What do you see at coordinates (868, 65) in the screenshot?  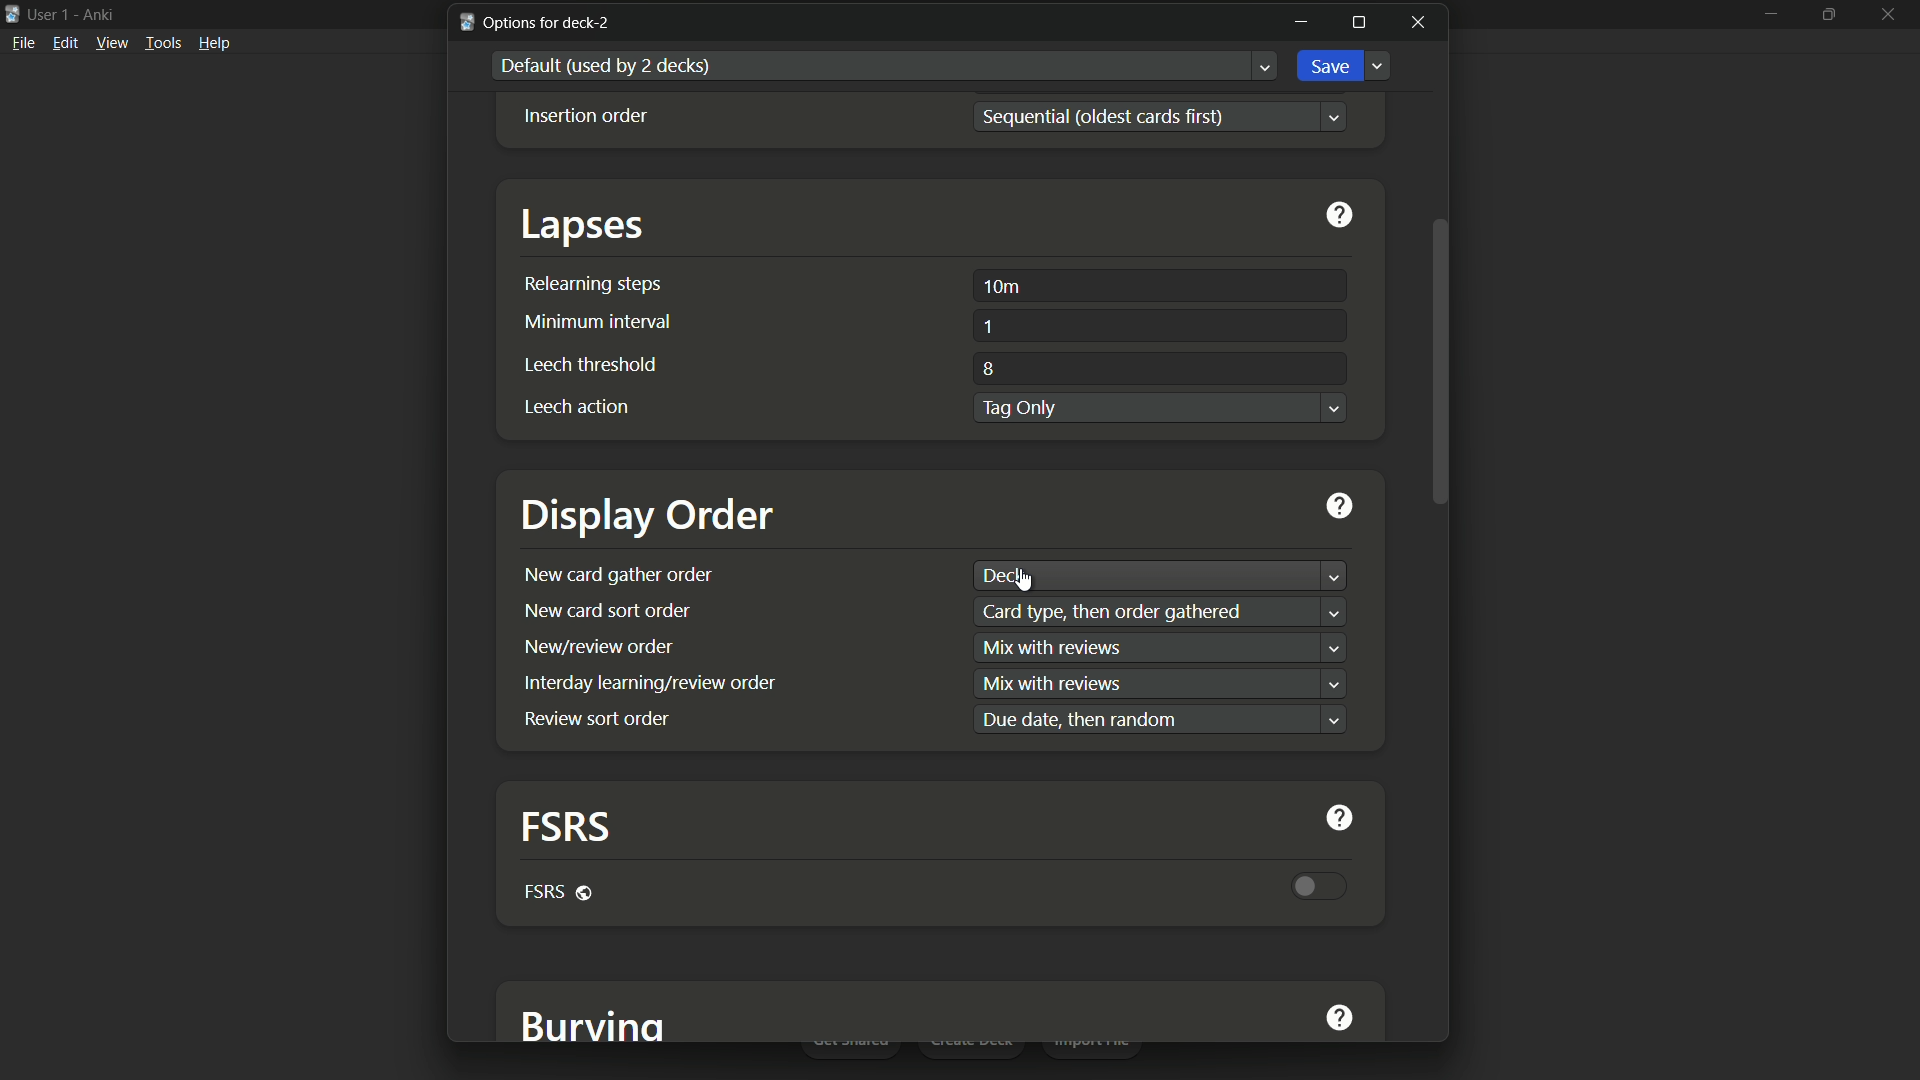 I see `default used by 2 decks` at bounding box center [868, 65].